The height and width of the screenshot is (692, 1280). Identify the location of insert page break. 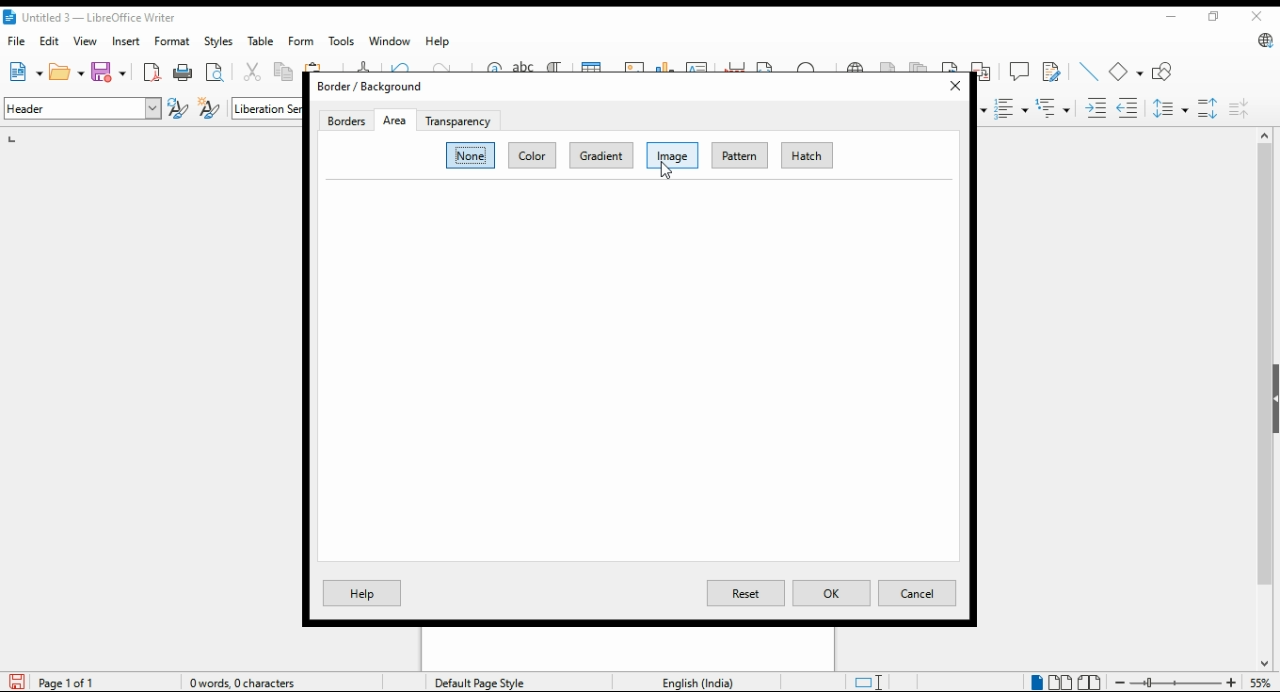
(737, 66).